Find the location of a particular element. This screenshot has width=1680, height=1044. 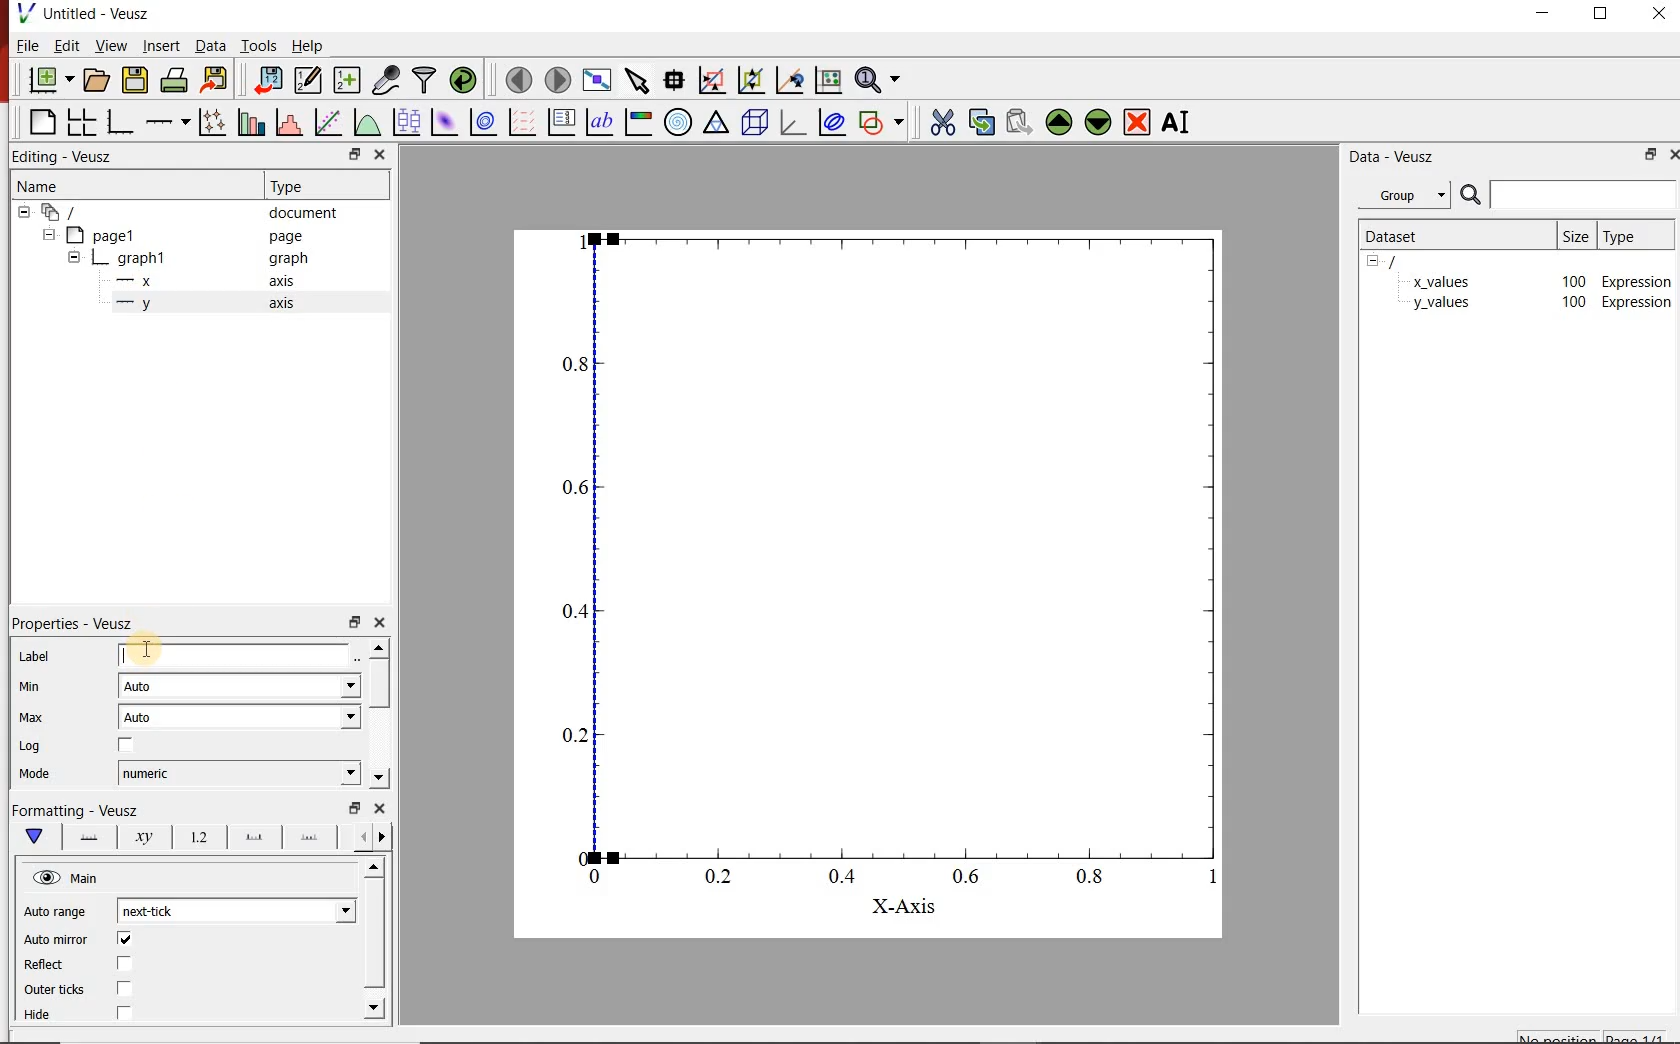

vertical scrollbar is located at coordinates (378, 684).